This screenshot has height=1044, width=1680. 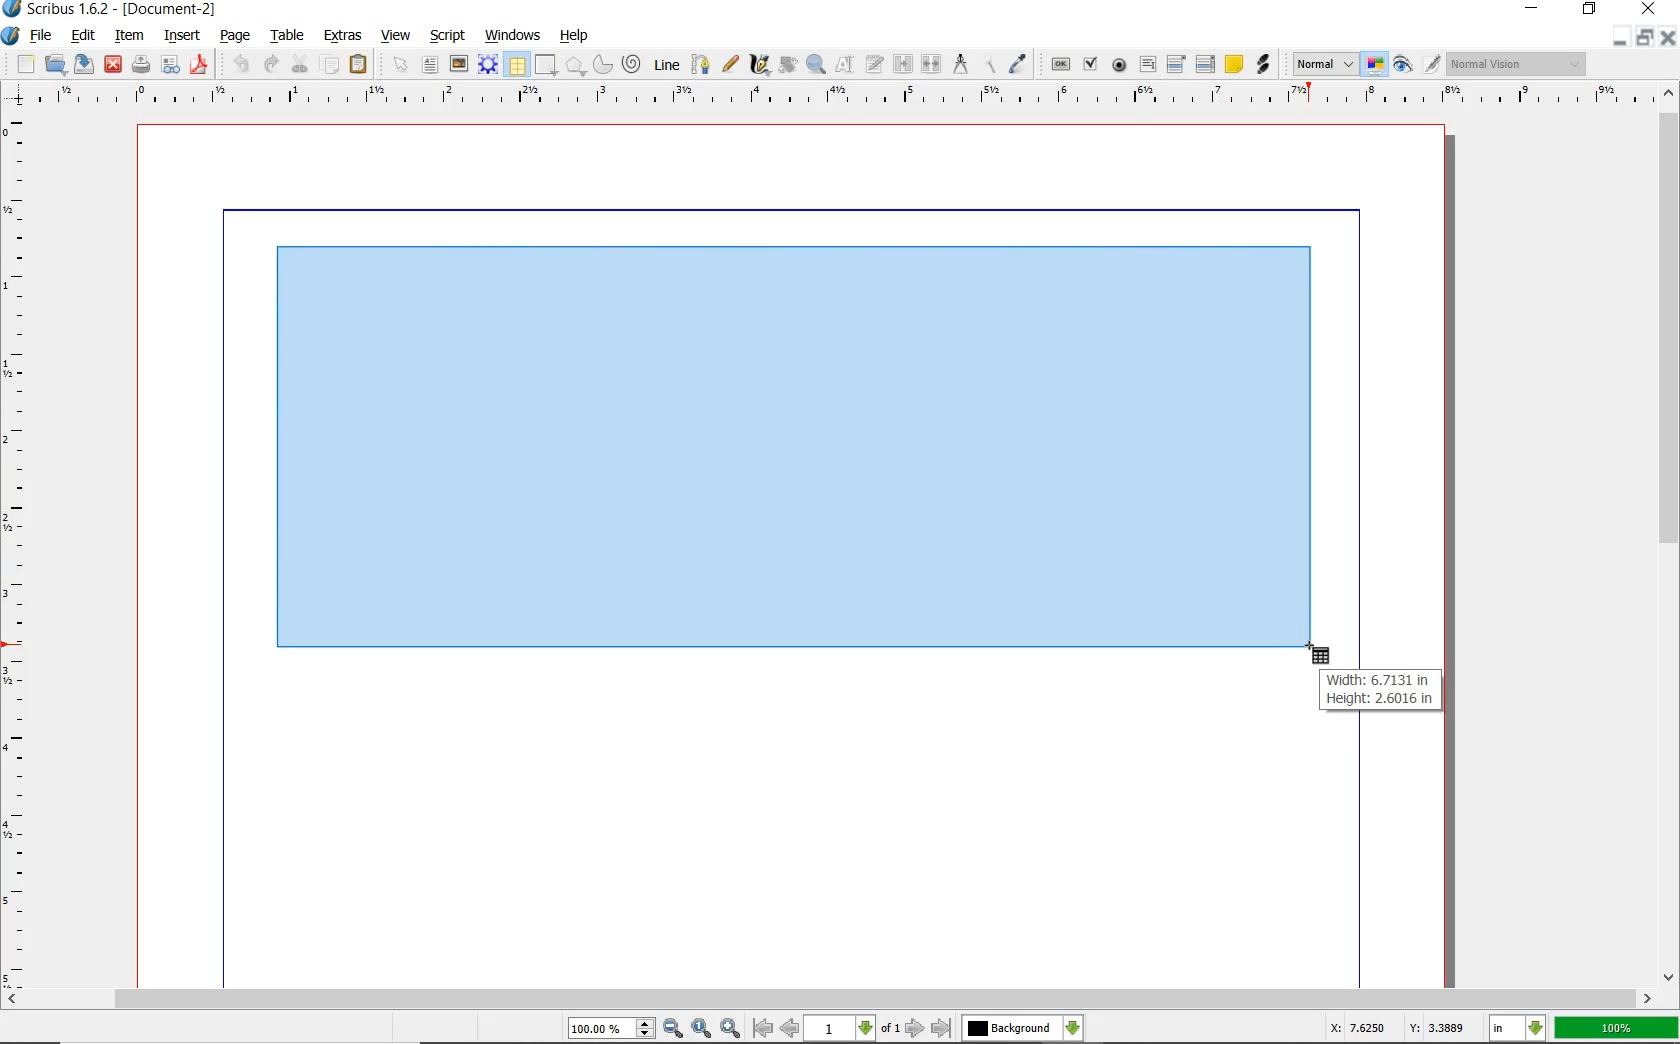 What do you see at coordinates (872, 66) in the screenshot?
I see `edit frame with story editor` at bounding box center [872, 66].